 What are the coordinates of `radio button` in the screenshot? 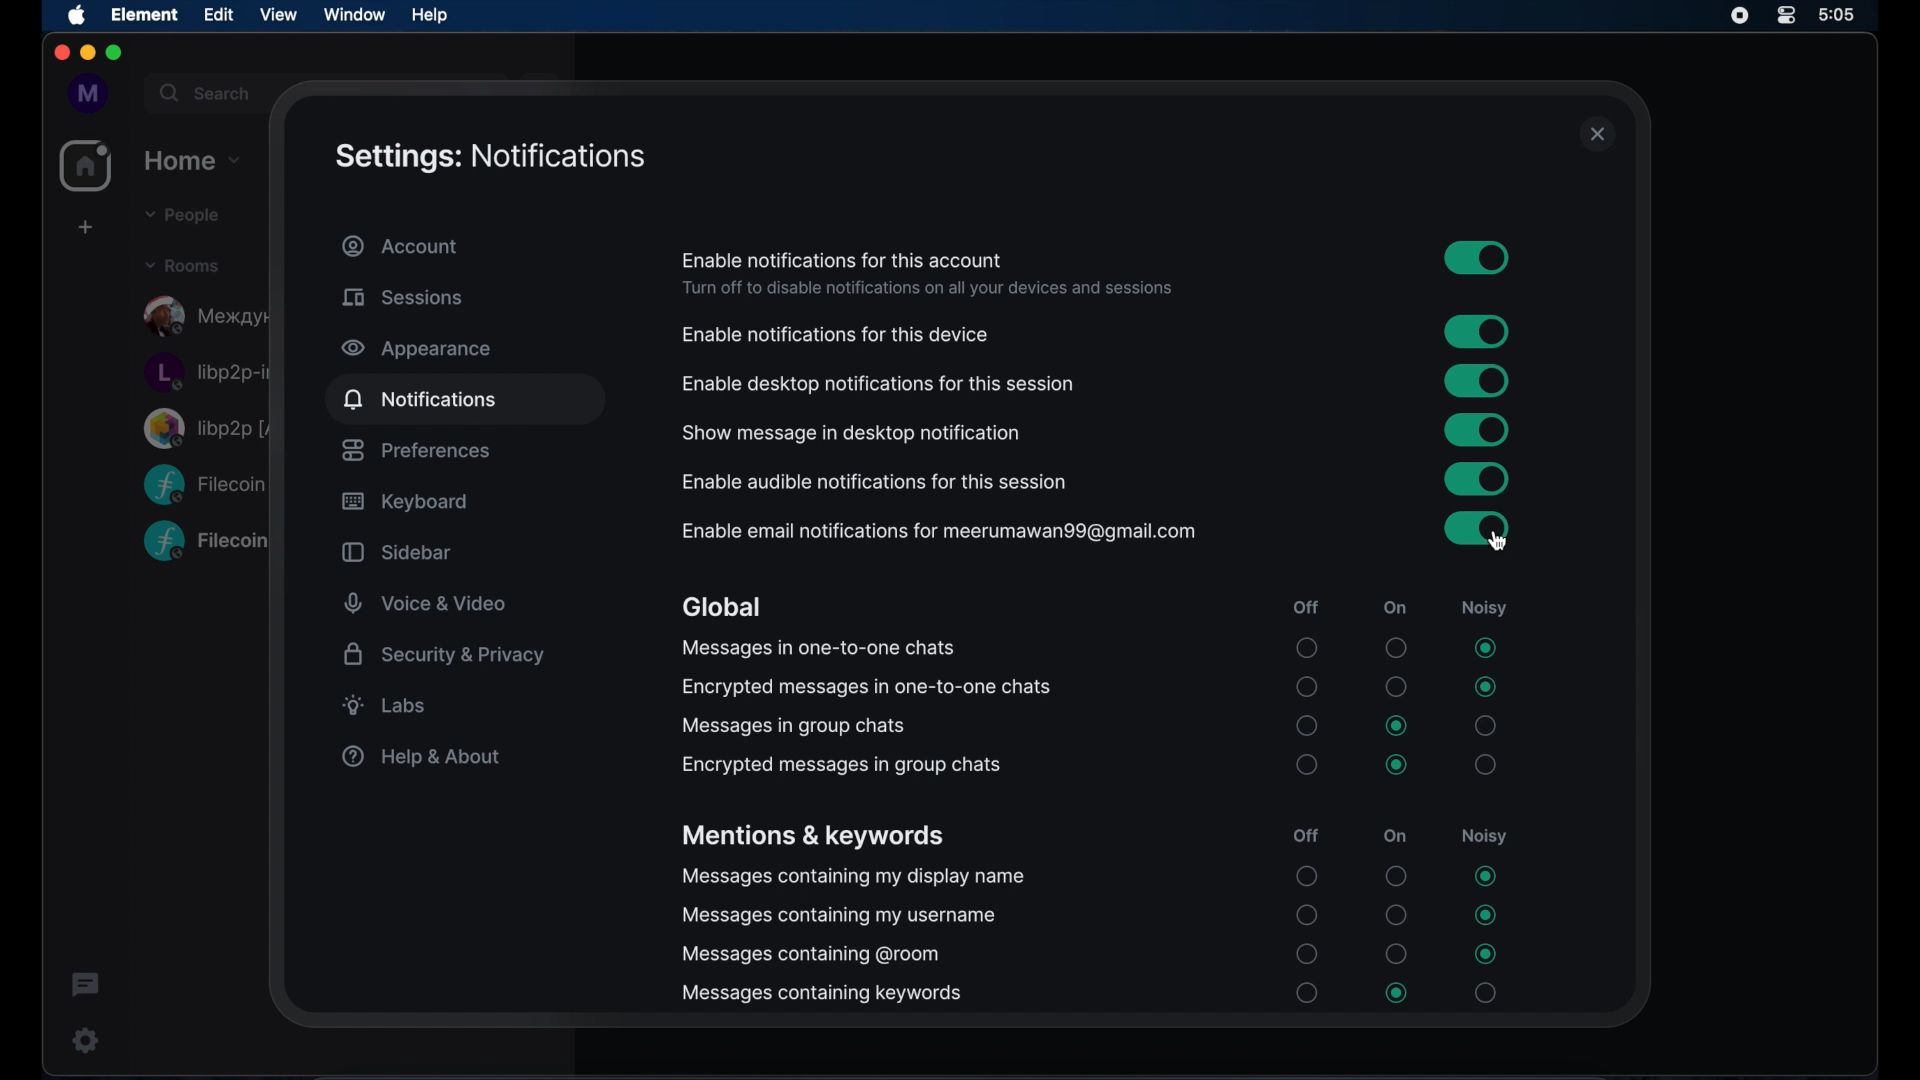 It's located at (1397, 876).